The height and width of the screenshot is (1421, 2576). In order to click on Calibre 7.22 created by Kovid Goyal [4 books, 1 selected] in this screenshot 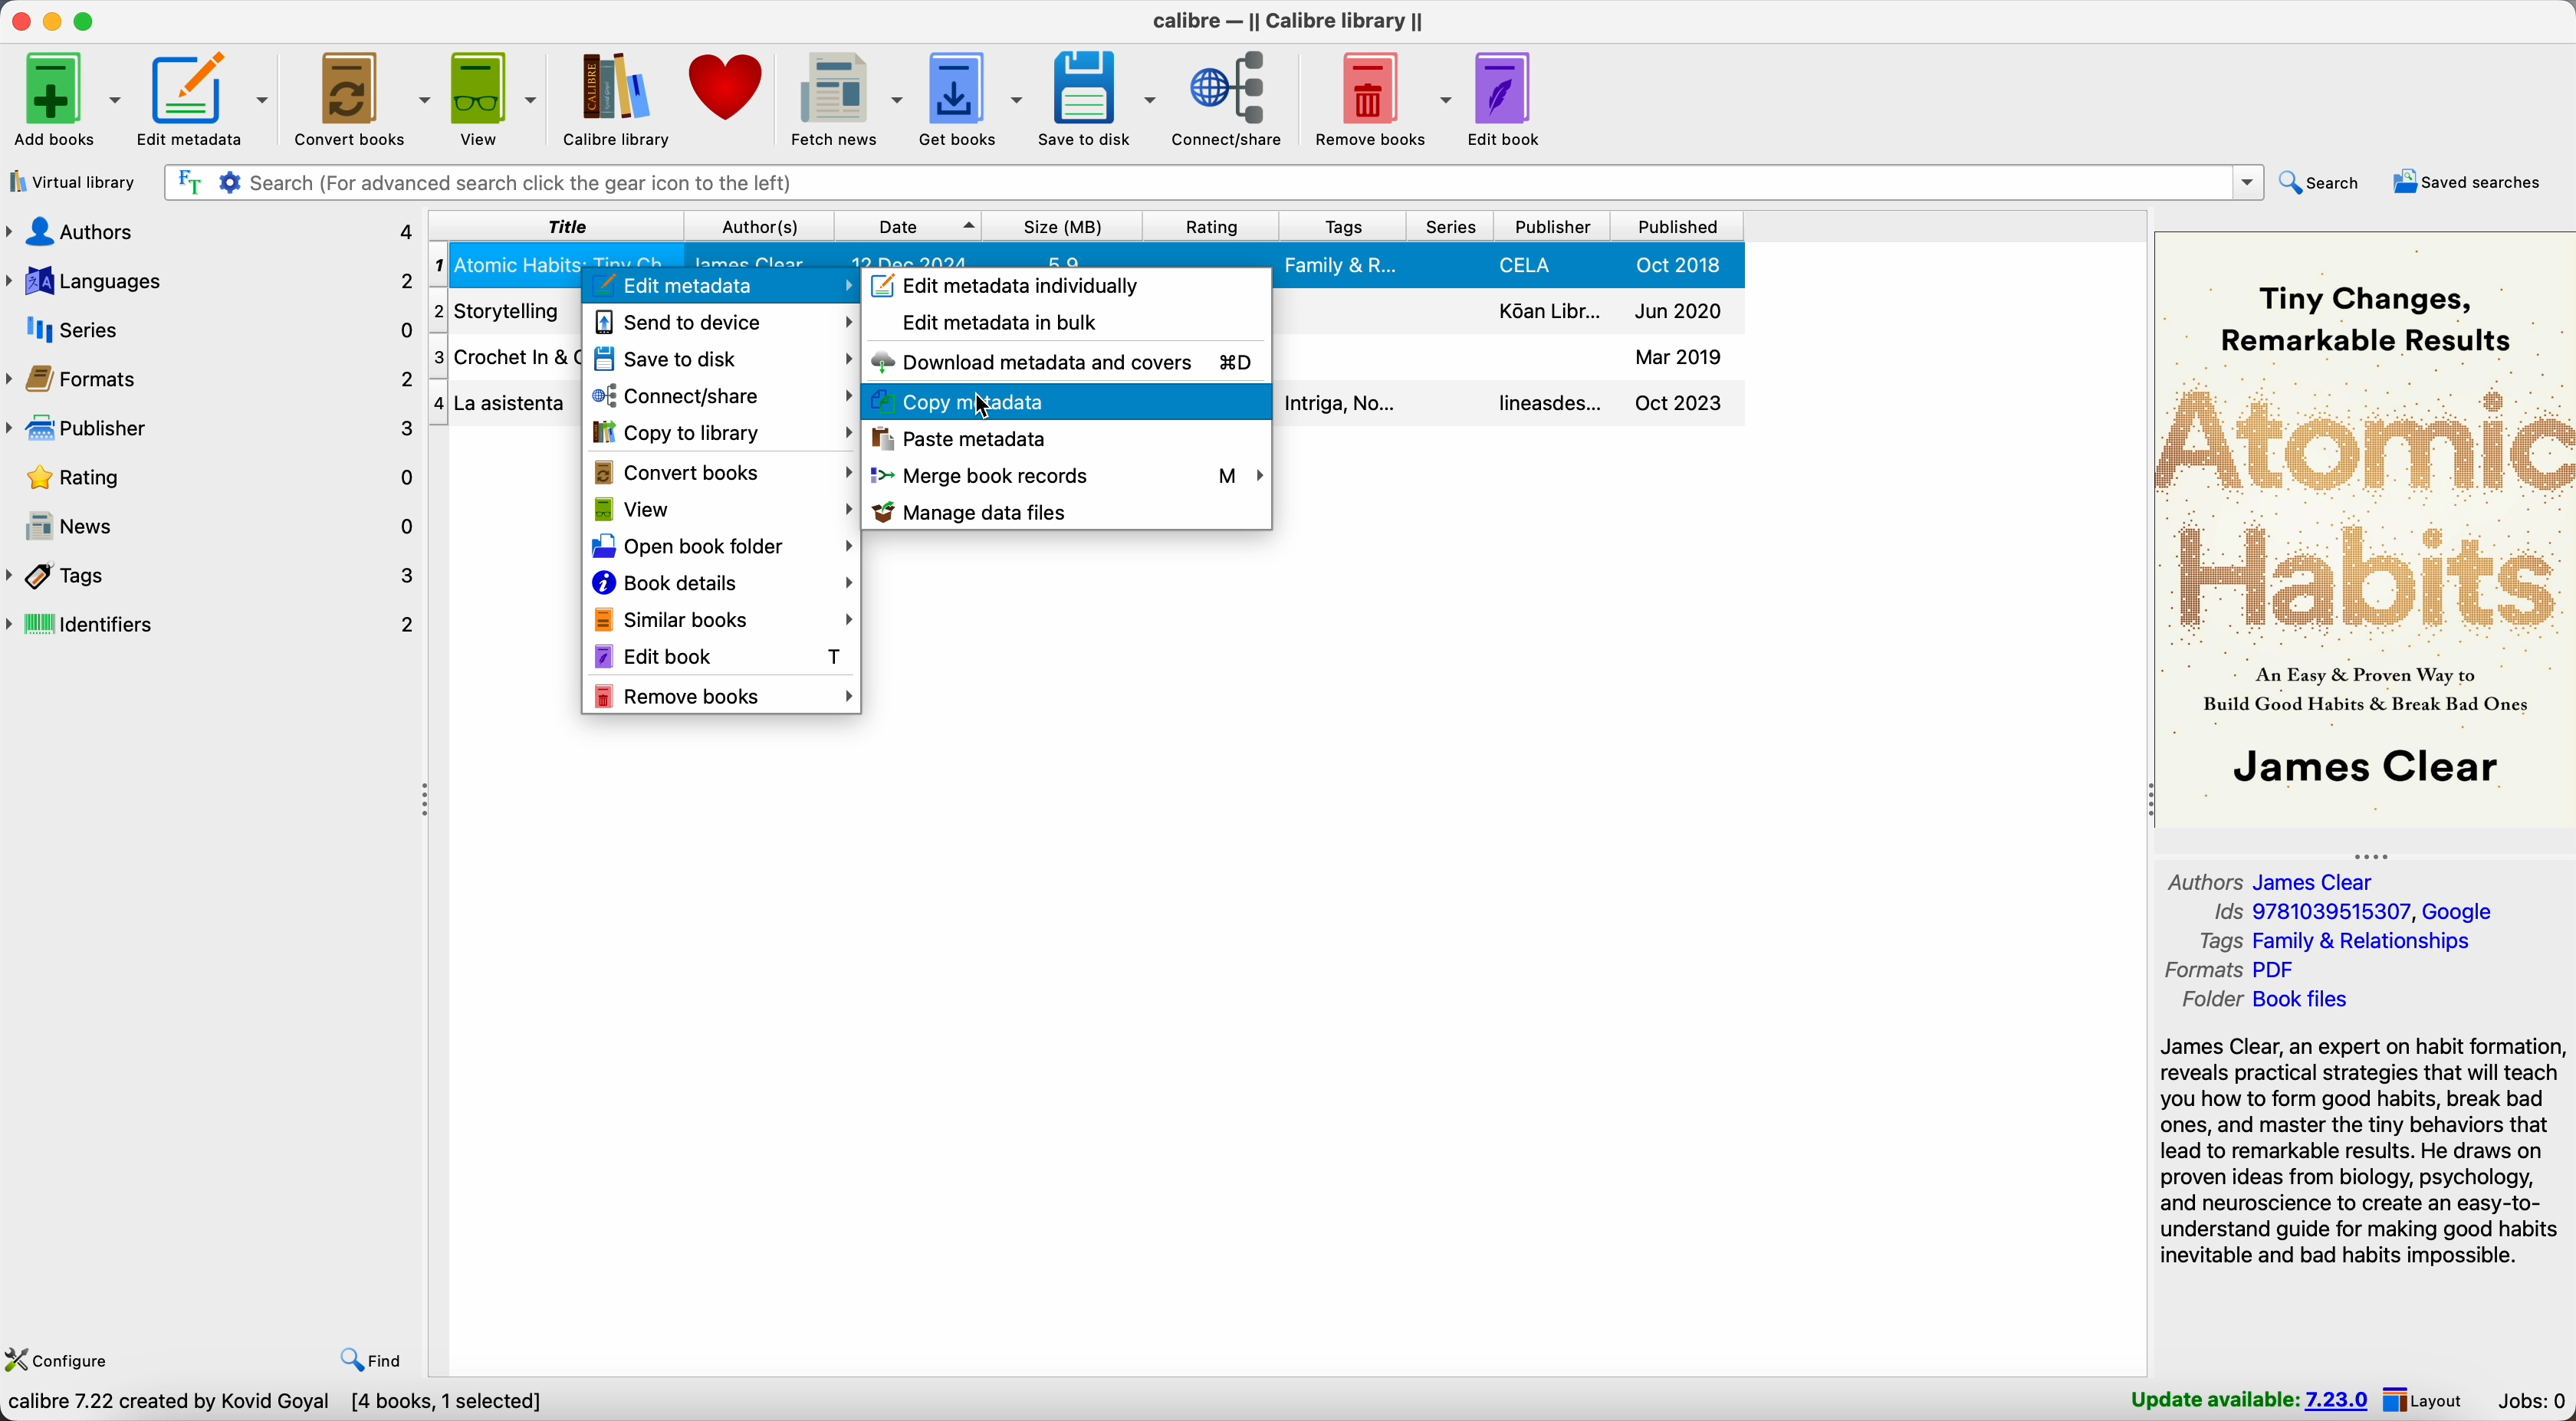, I will do `click(275, 1404)`.